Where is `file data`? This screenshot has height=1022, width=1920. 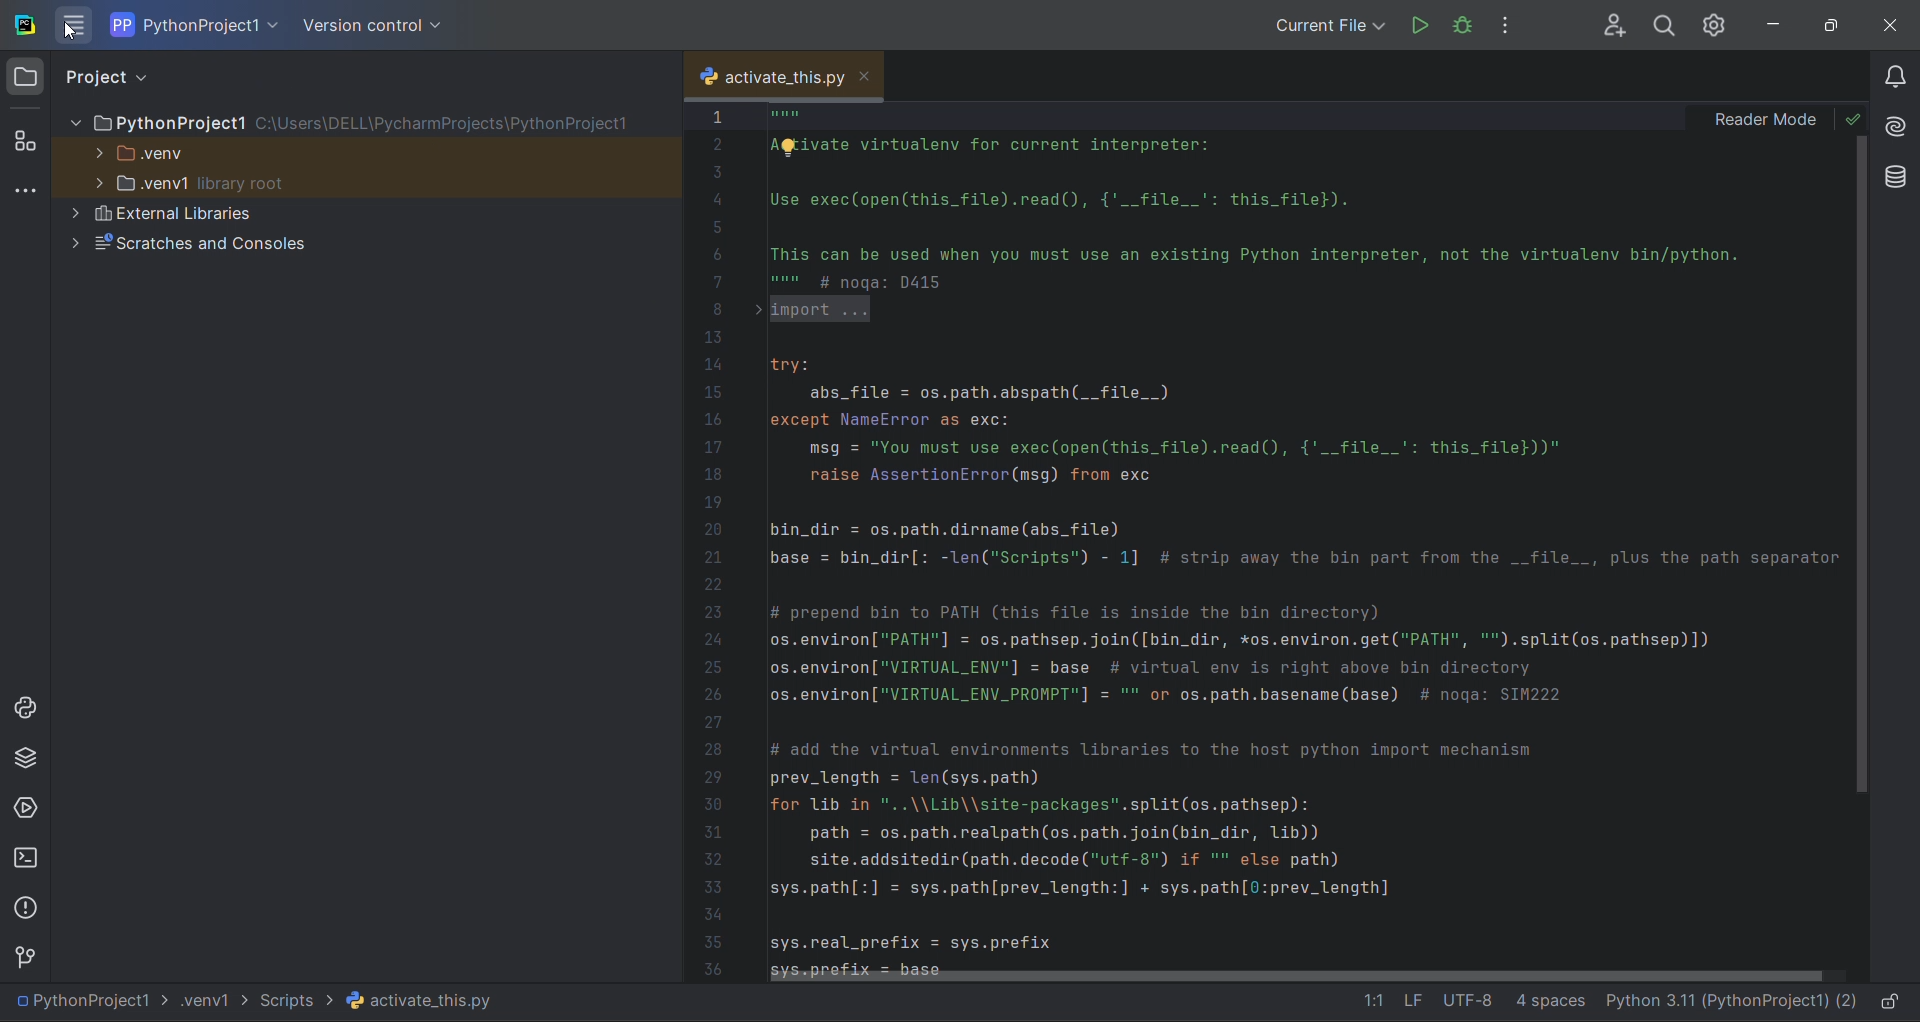
file data is located at coordinates (1463, 1002).